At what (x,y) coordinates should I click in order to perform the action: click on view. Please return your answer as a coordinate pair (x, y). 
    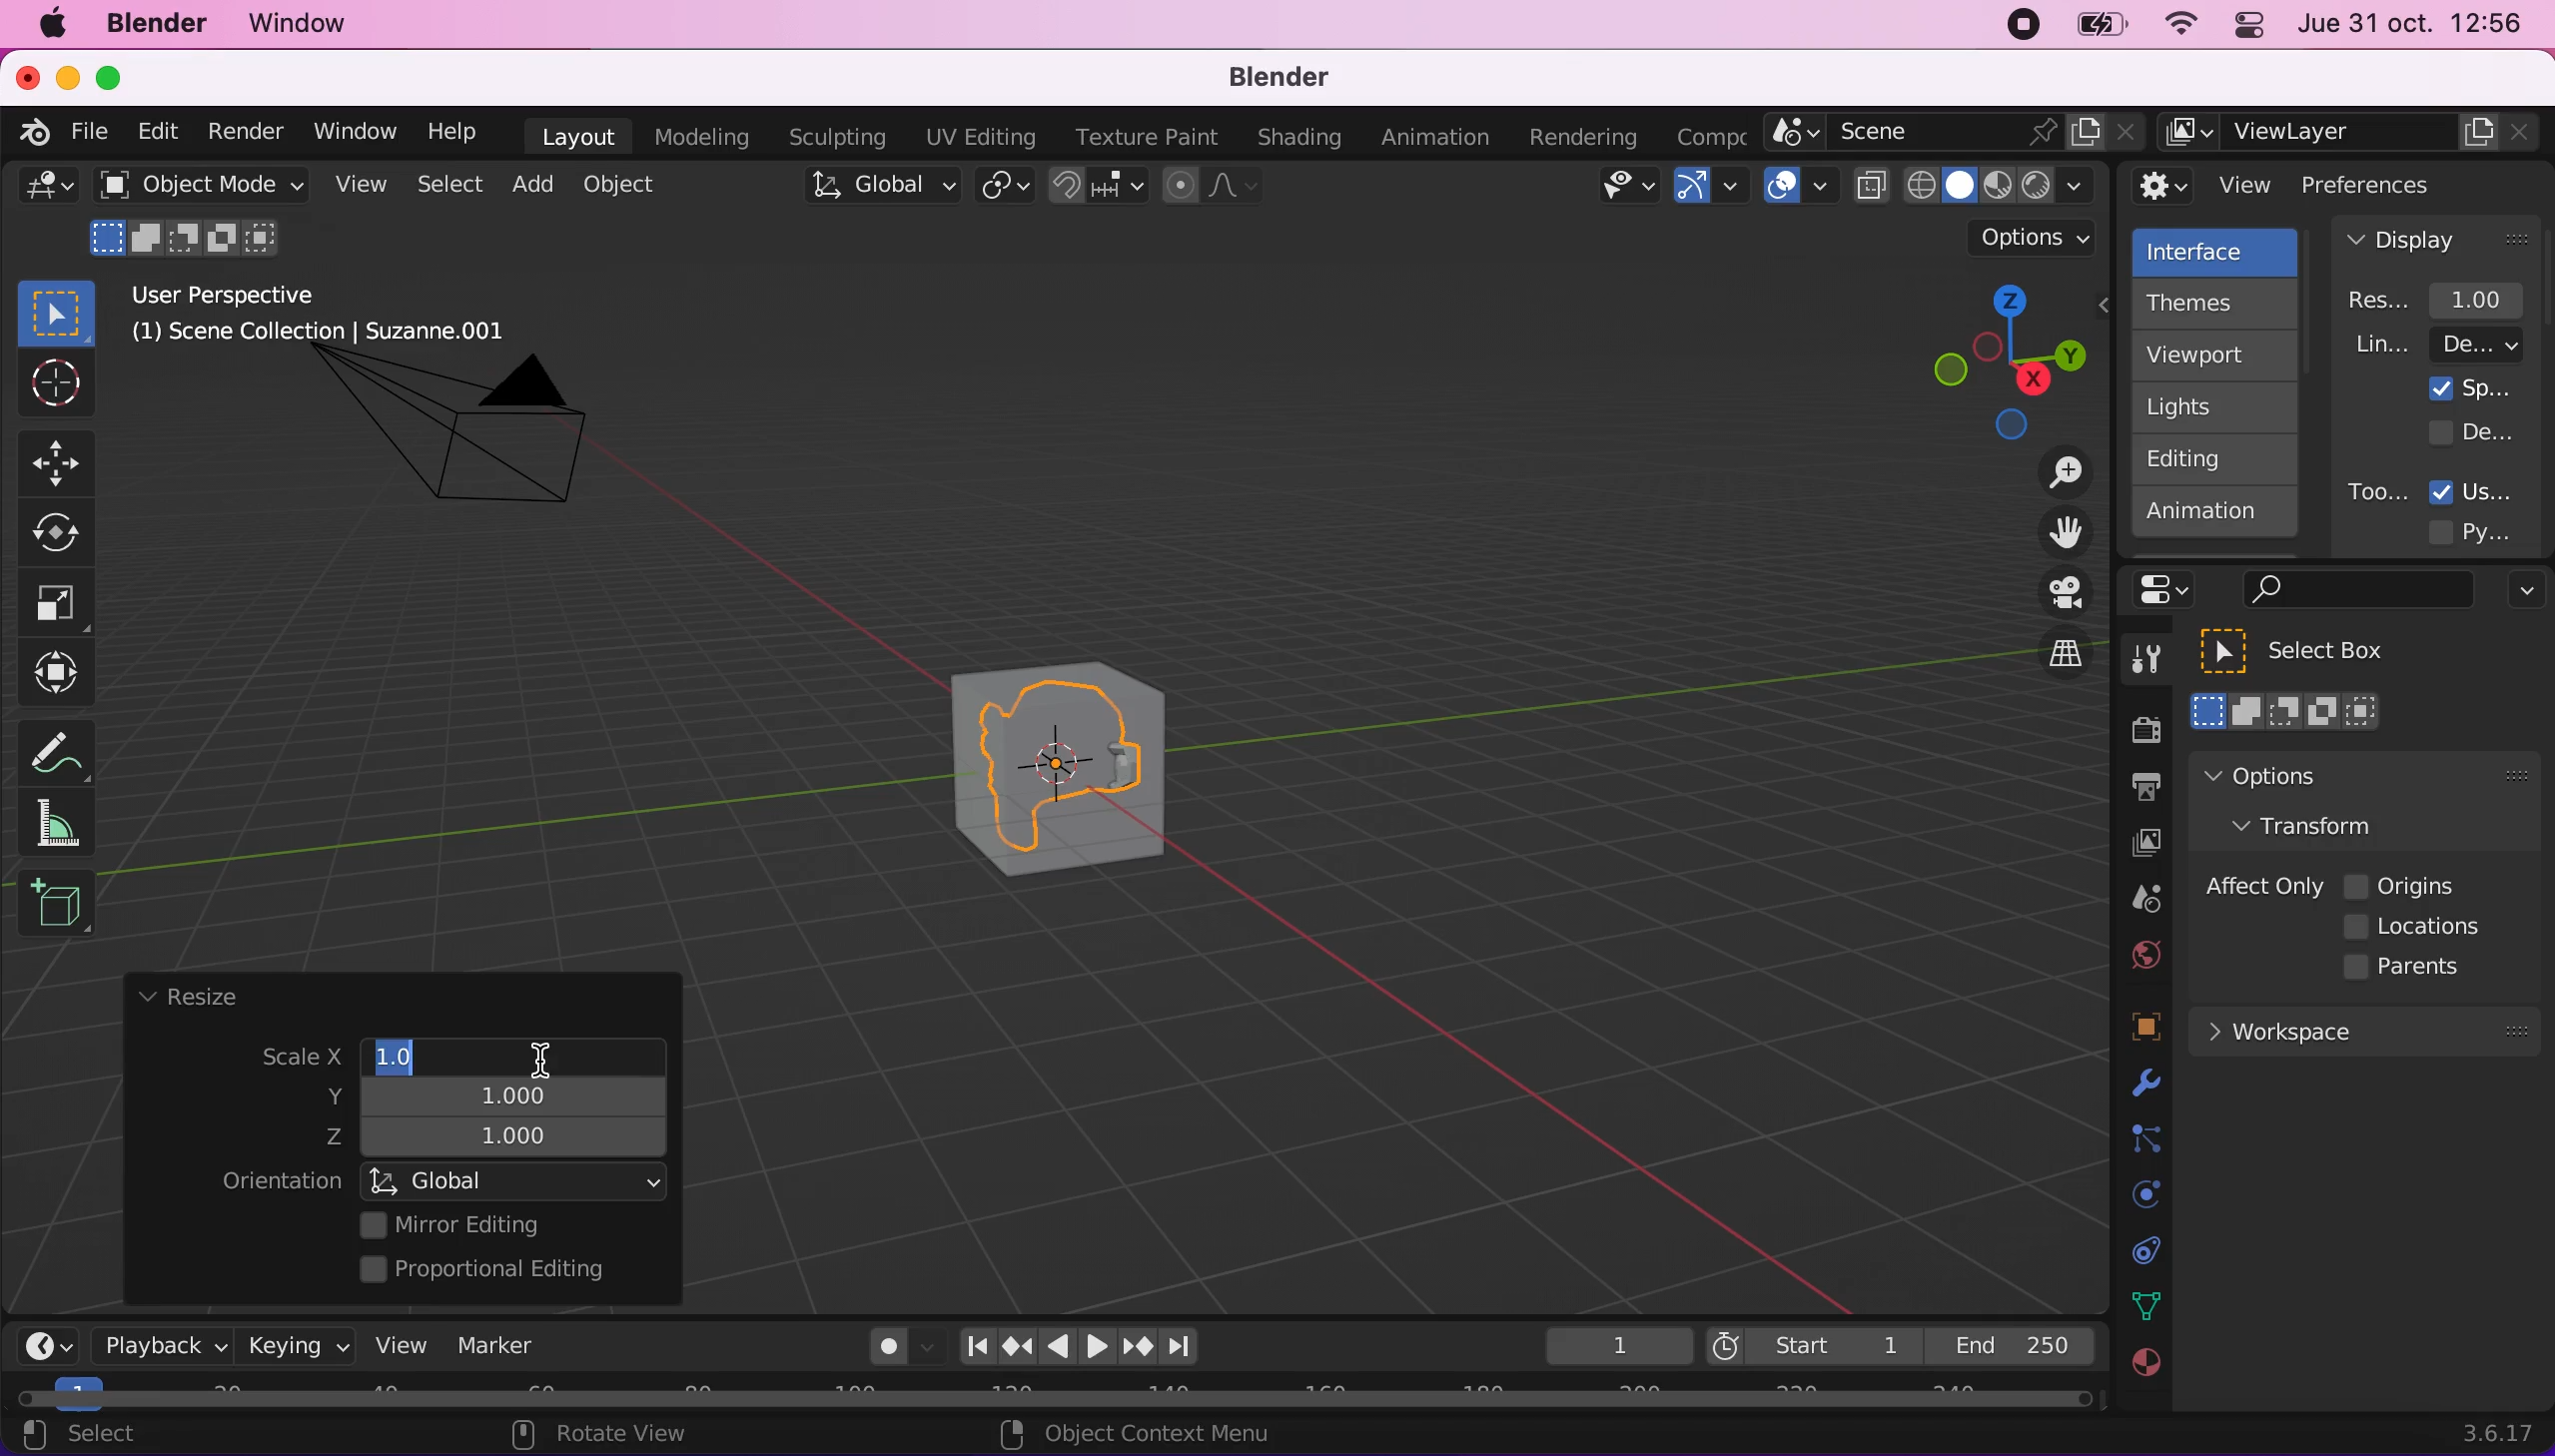
    Looking at the image, I should click on (393, 1344).